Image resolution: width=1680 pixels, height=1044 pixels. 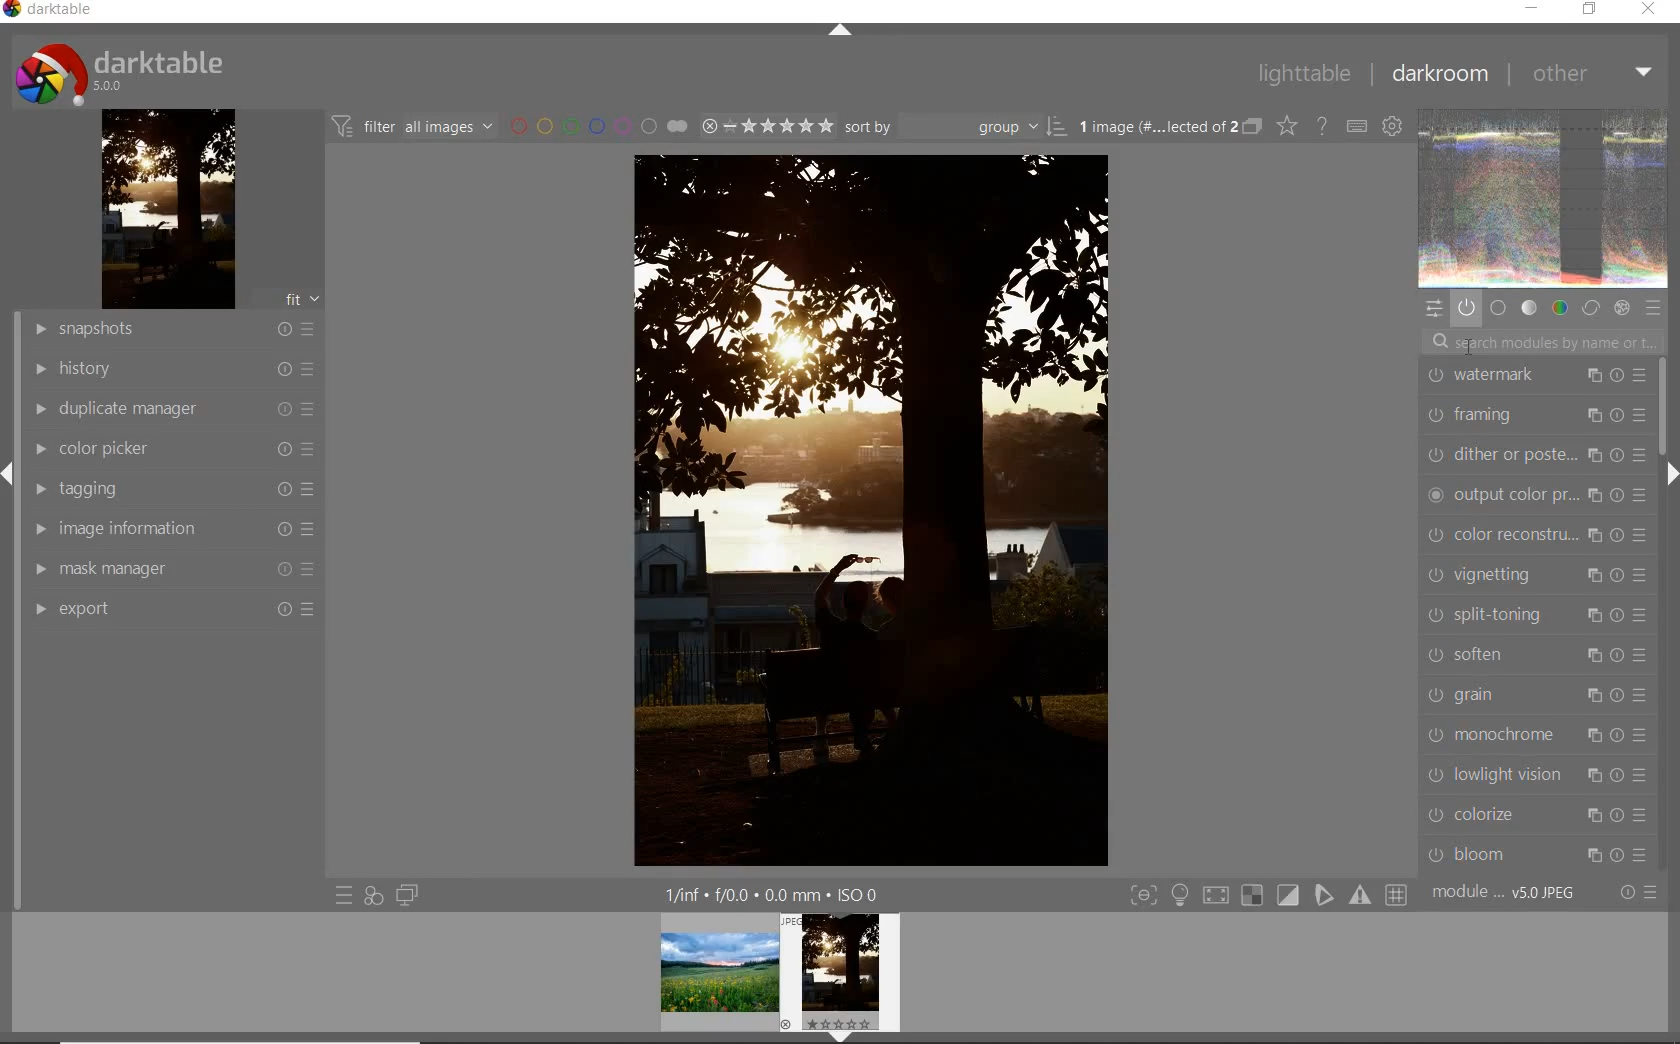 What do you see at coordinates (1672, 477) in the screenshot?
I see `expand/collapse` at bounding box center [1672, 477].